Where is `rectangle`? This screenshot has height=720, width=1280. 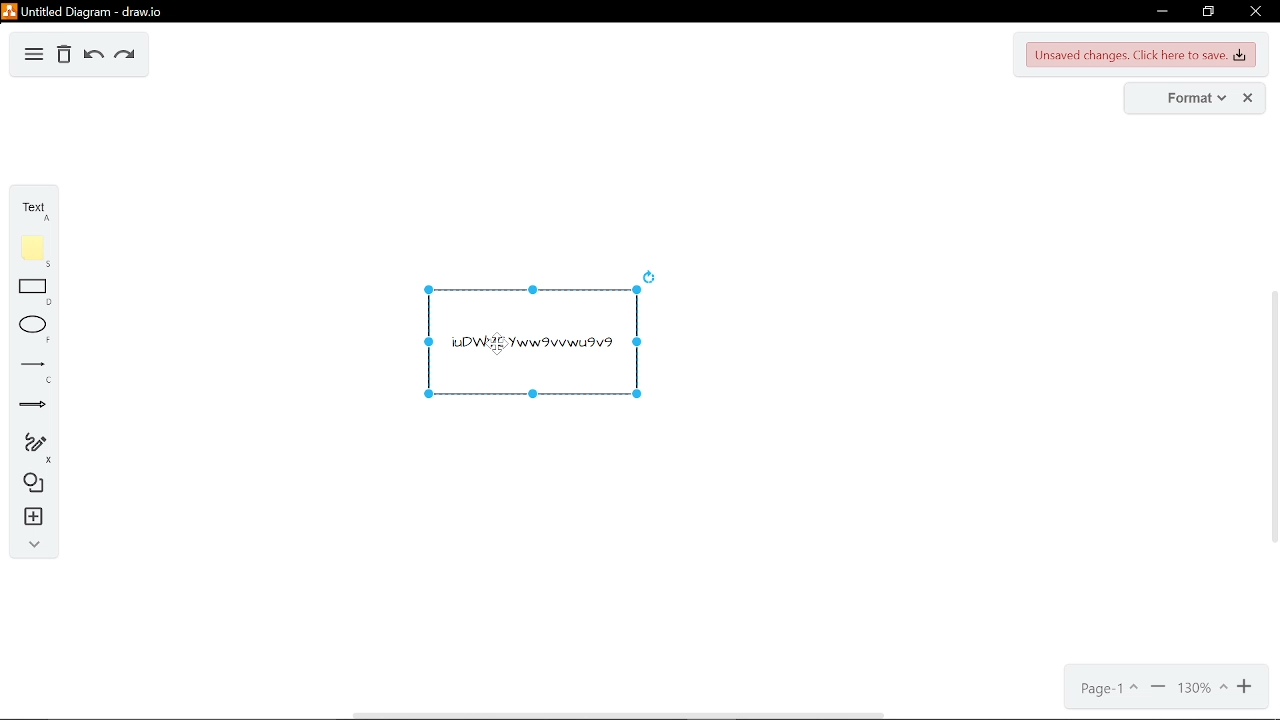 rectangle is located at coordinates (29, 291).